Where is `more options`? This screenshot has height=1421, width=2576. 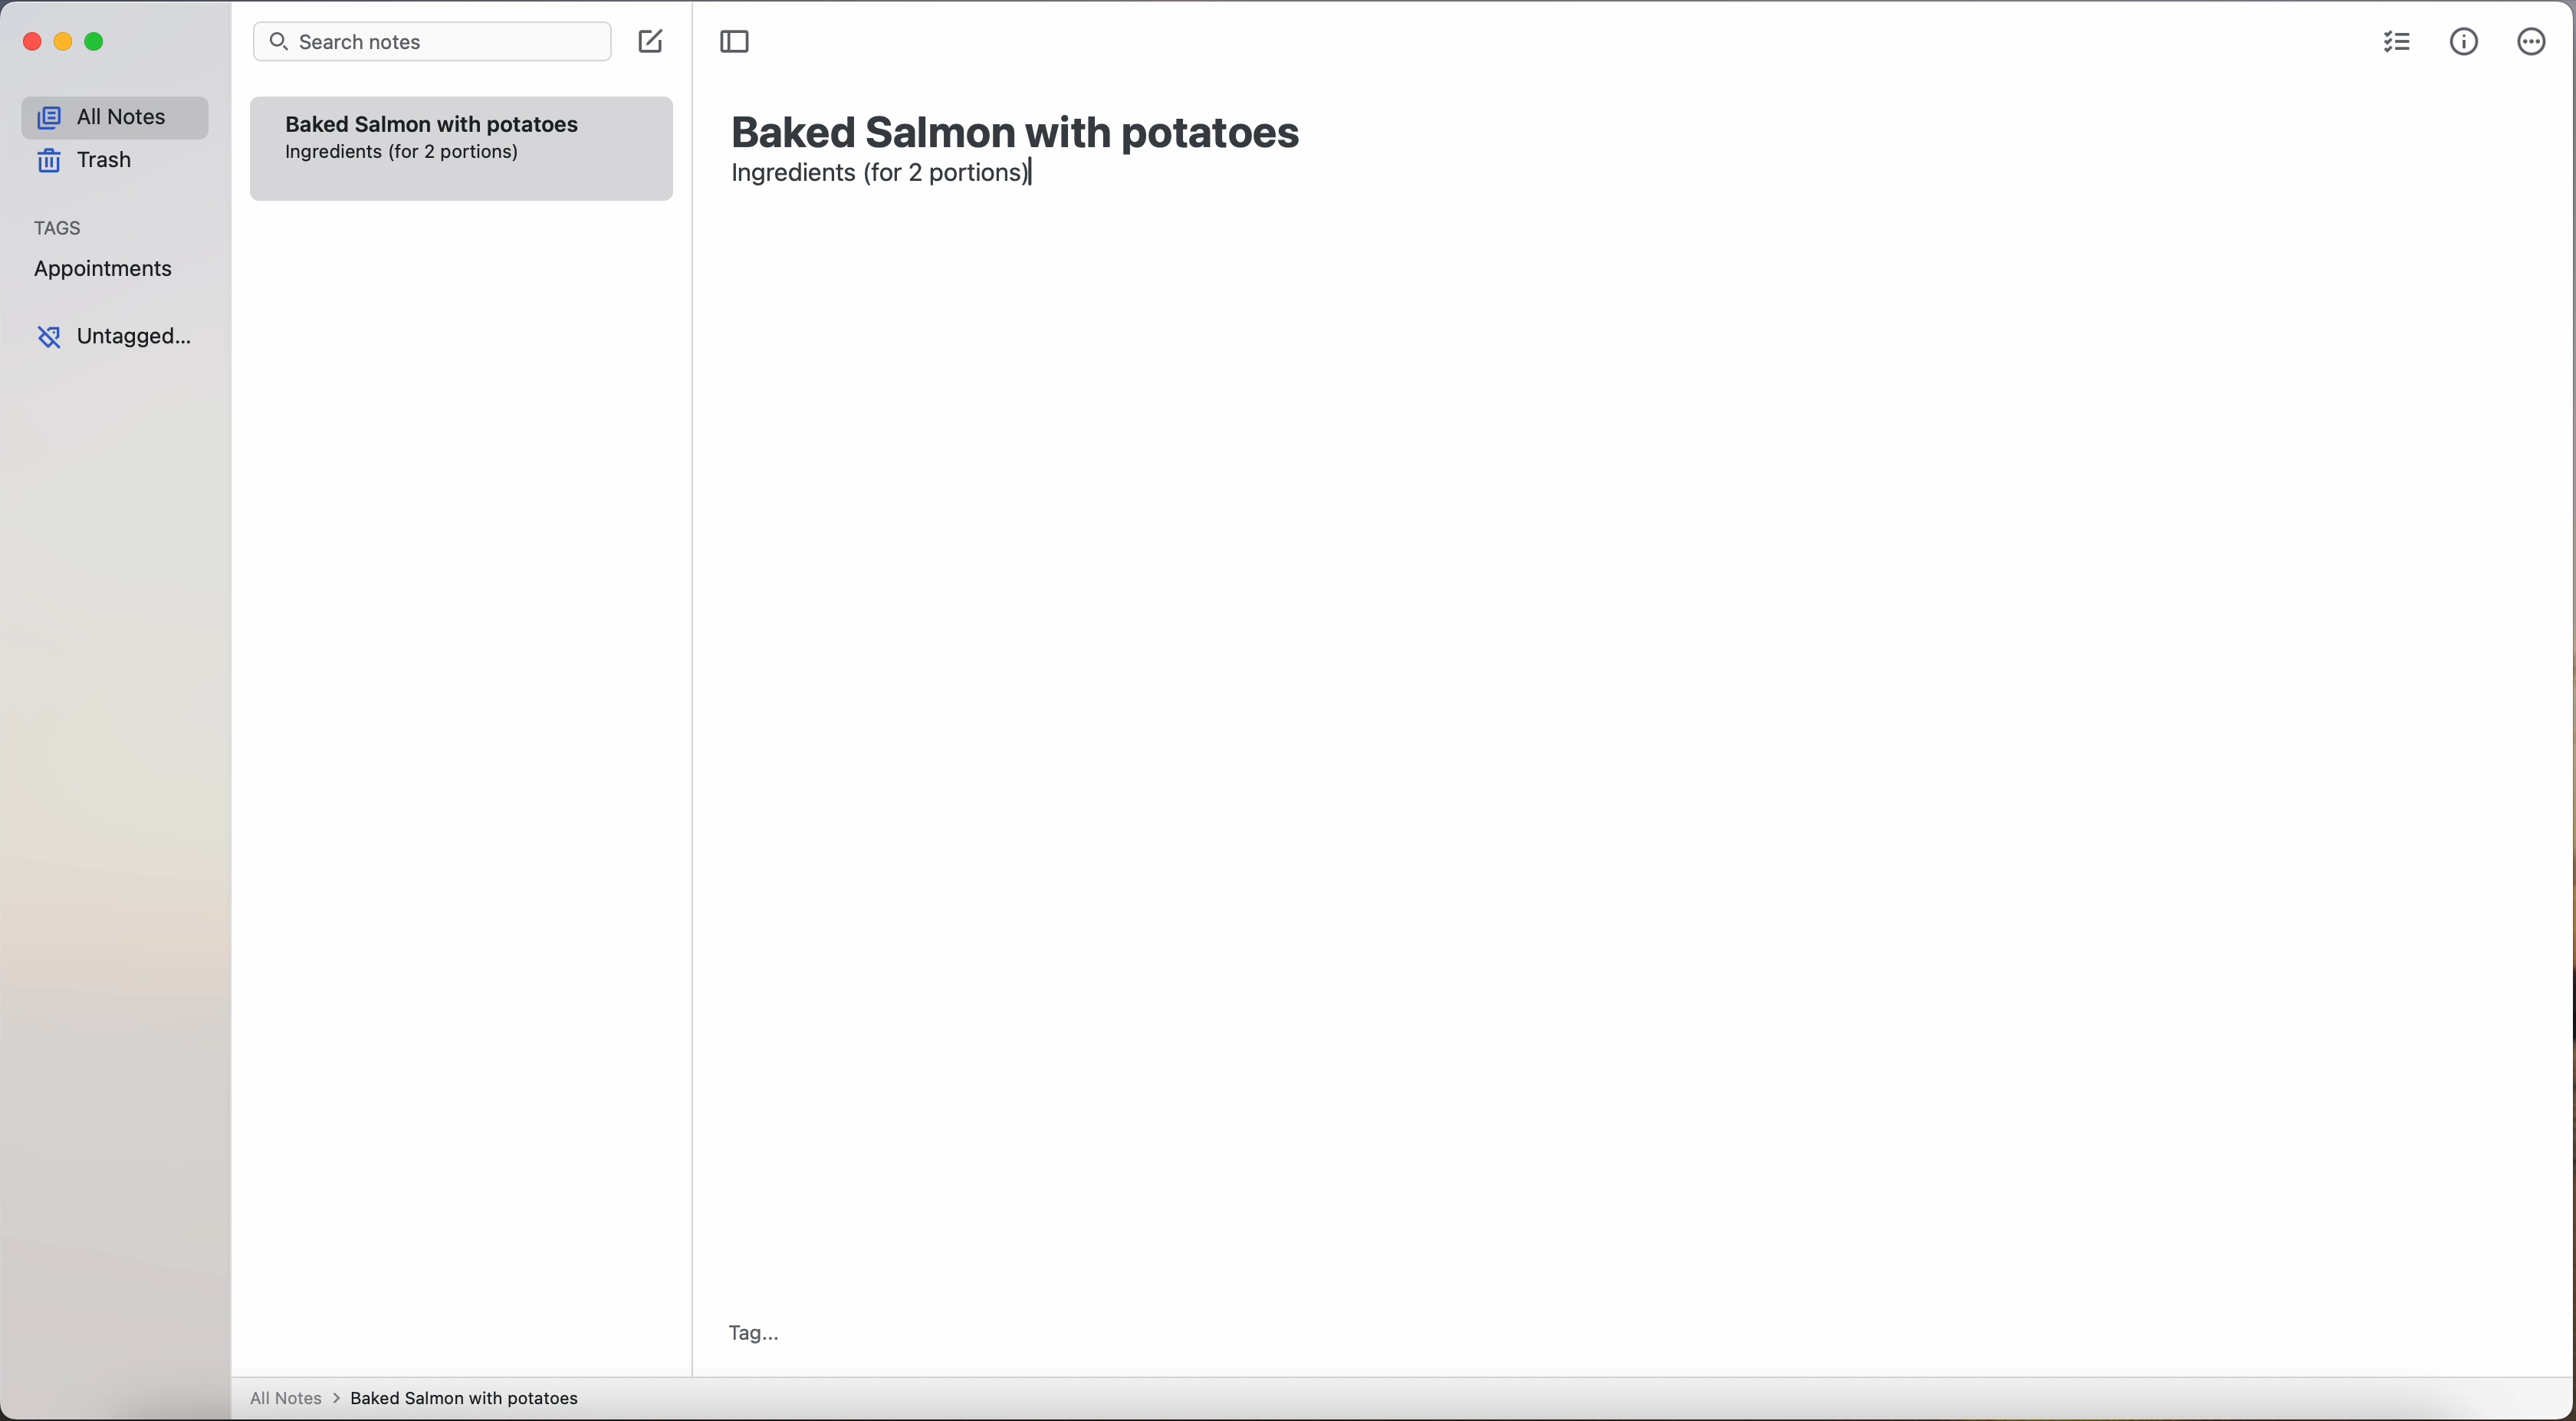
more options is located at coordinates (2536, 43).